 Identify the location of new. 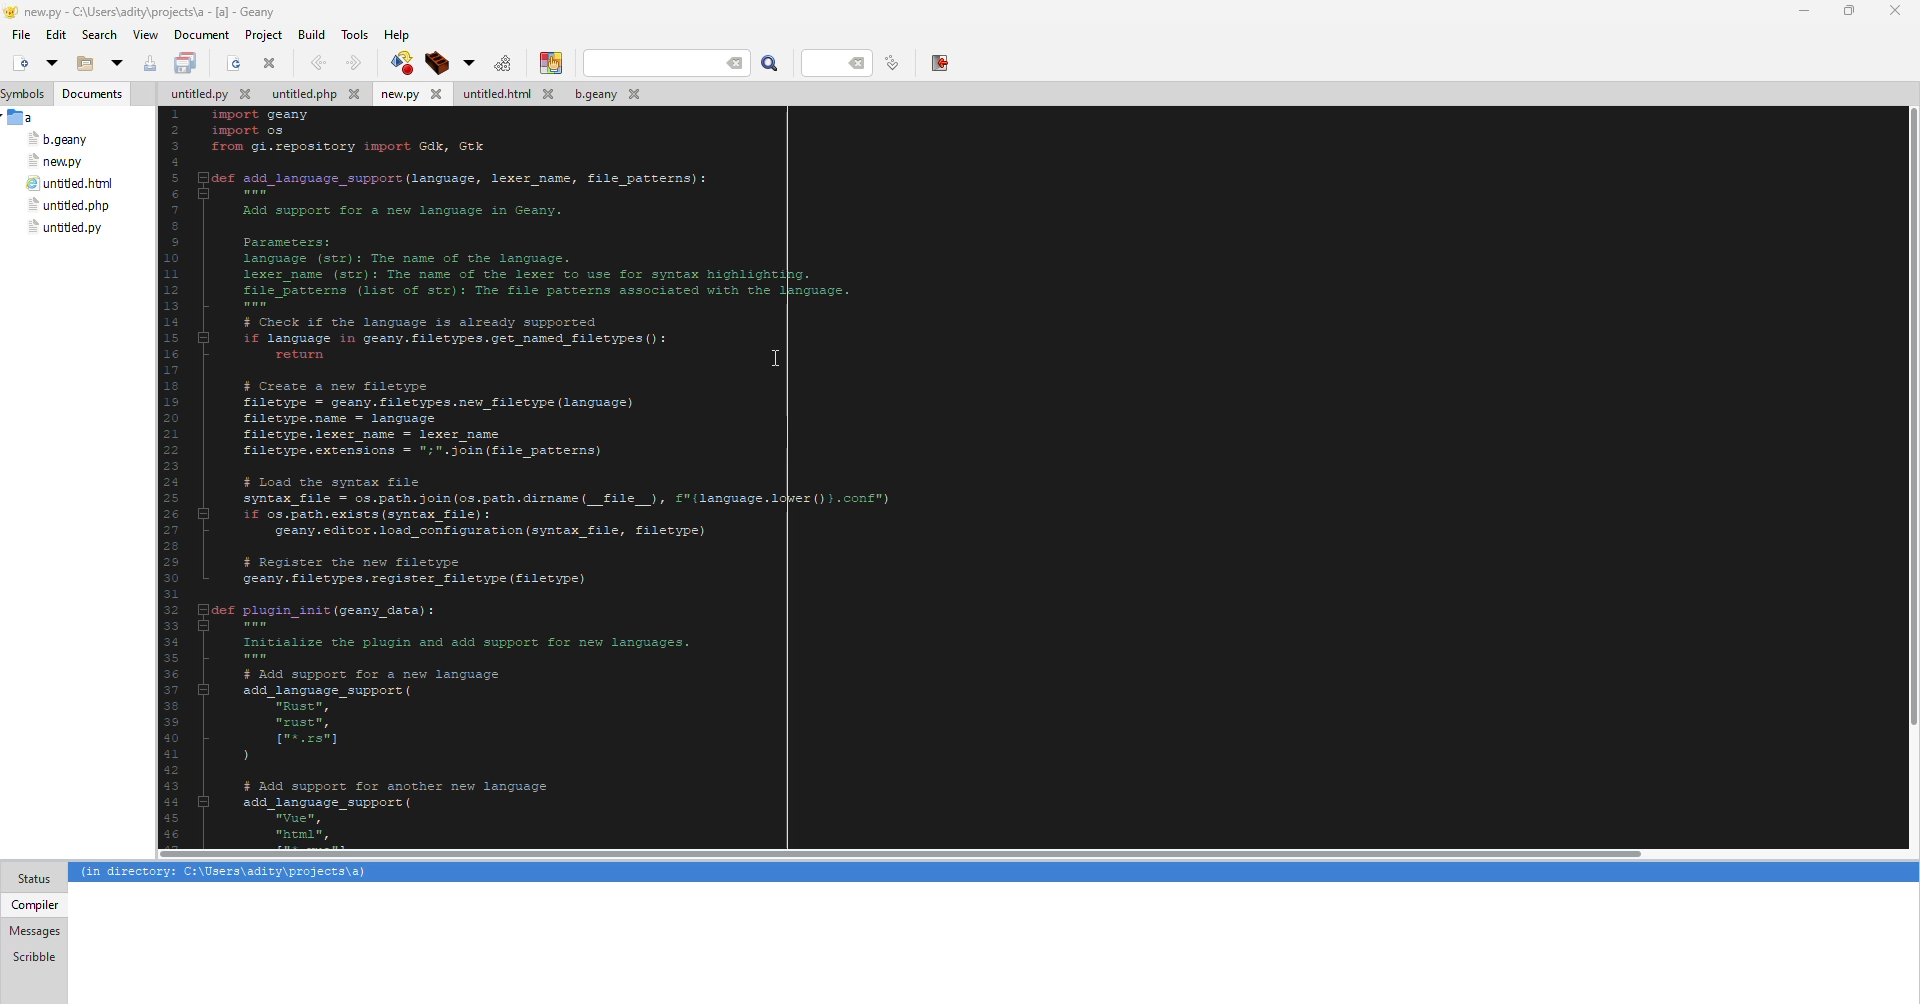
(20, 63).